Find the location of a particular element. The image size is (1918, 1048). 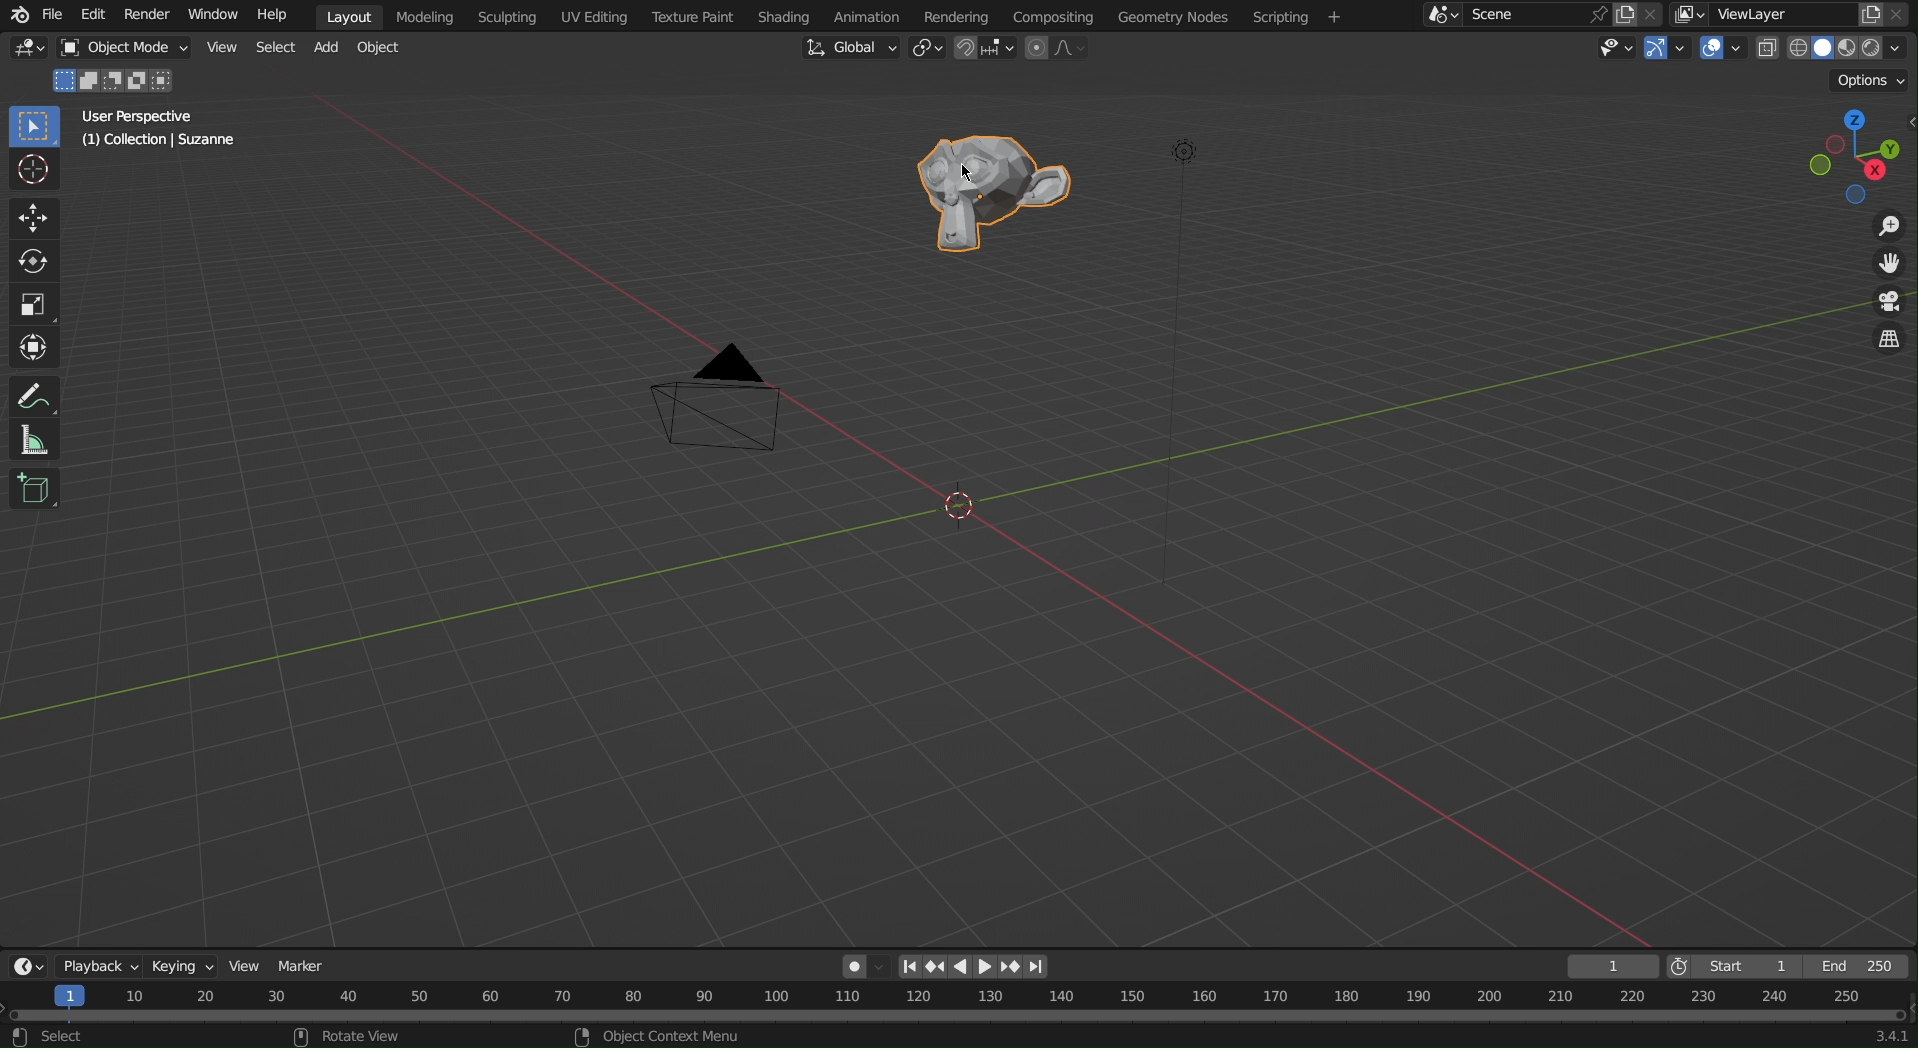

Scene is located at coordinates (1495, 17).